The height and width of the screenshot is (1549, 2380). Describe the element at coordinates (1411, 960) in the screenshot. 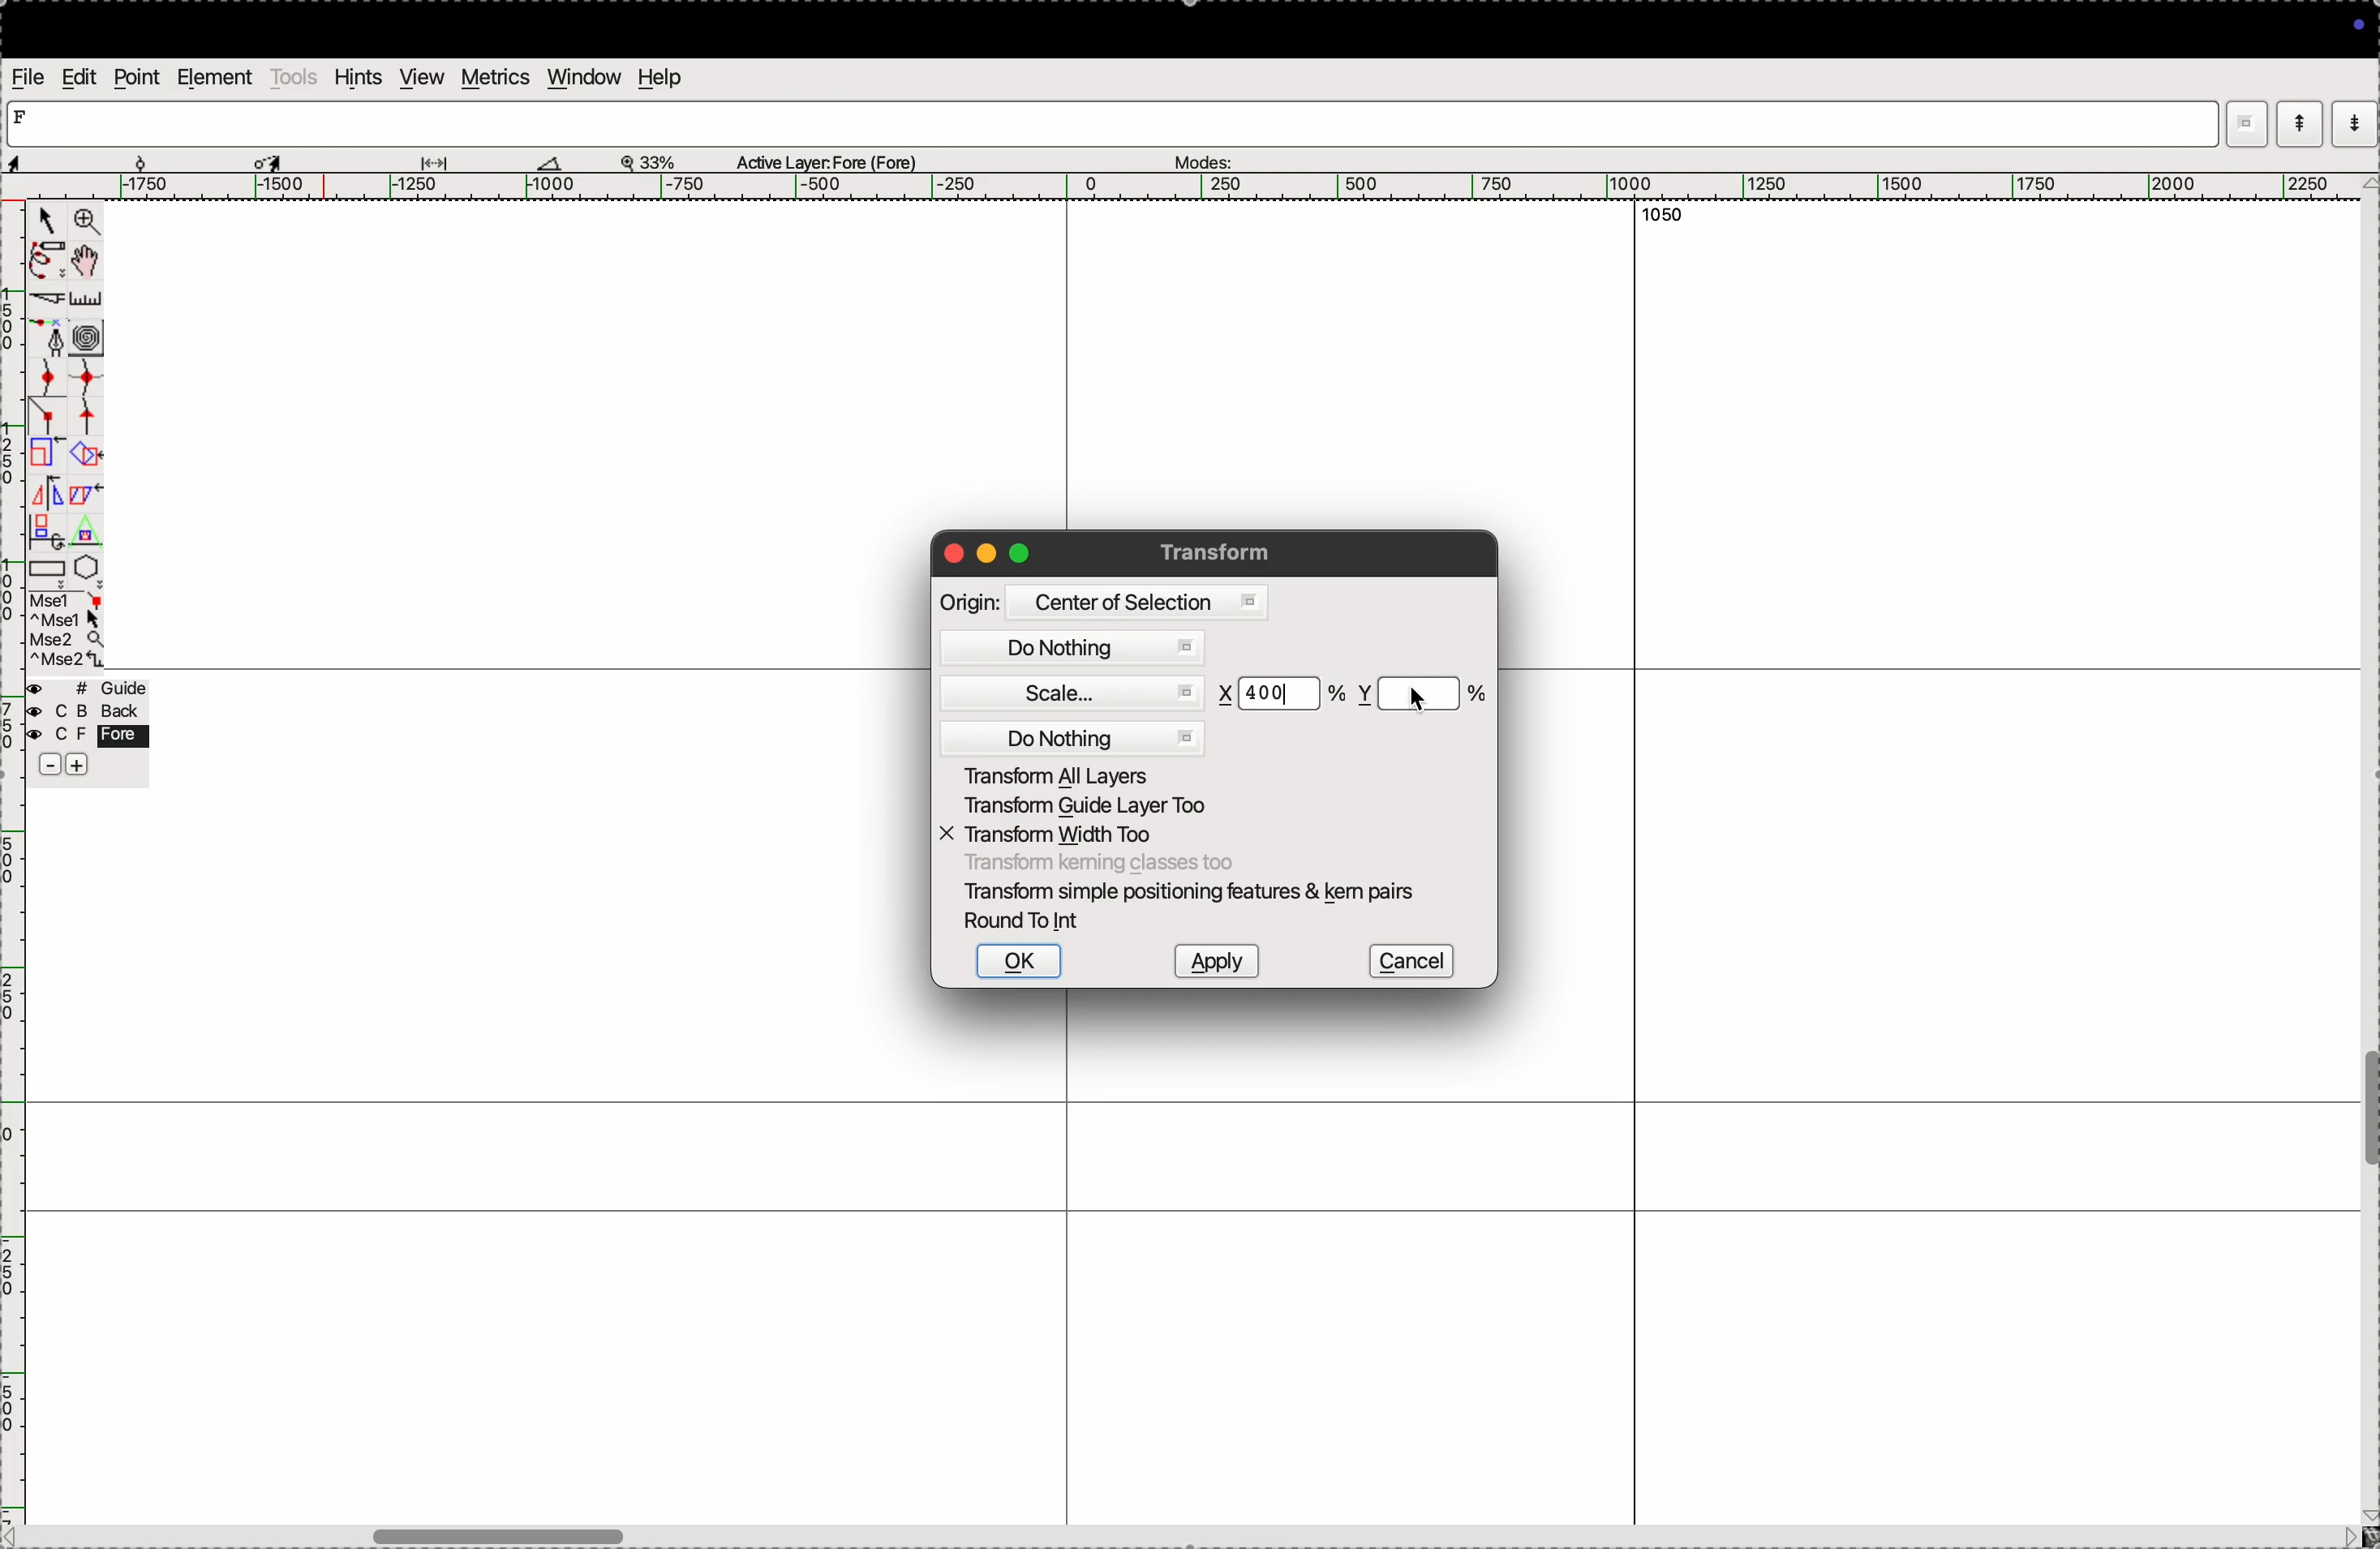

I see `cancel` at that location.